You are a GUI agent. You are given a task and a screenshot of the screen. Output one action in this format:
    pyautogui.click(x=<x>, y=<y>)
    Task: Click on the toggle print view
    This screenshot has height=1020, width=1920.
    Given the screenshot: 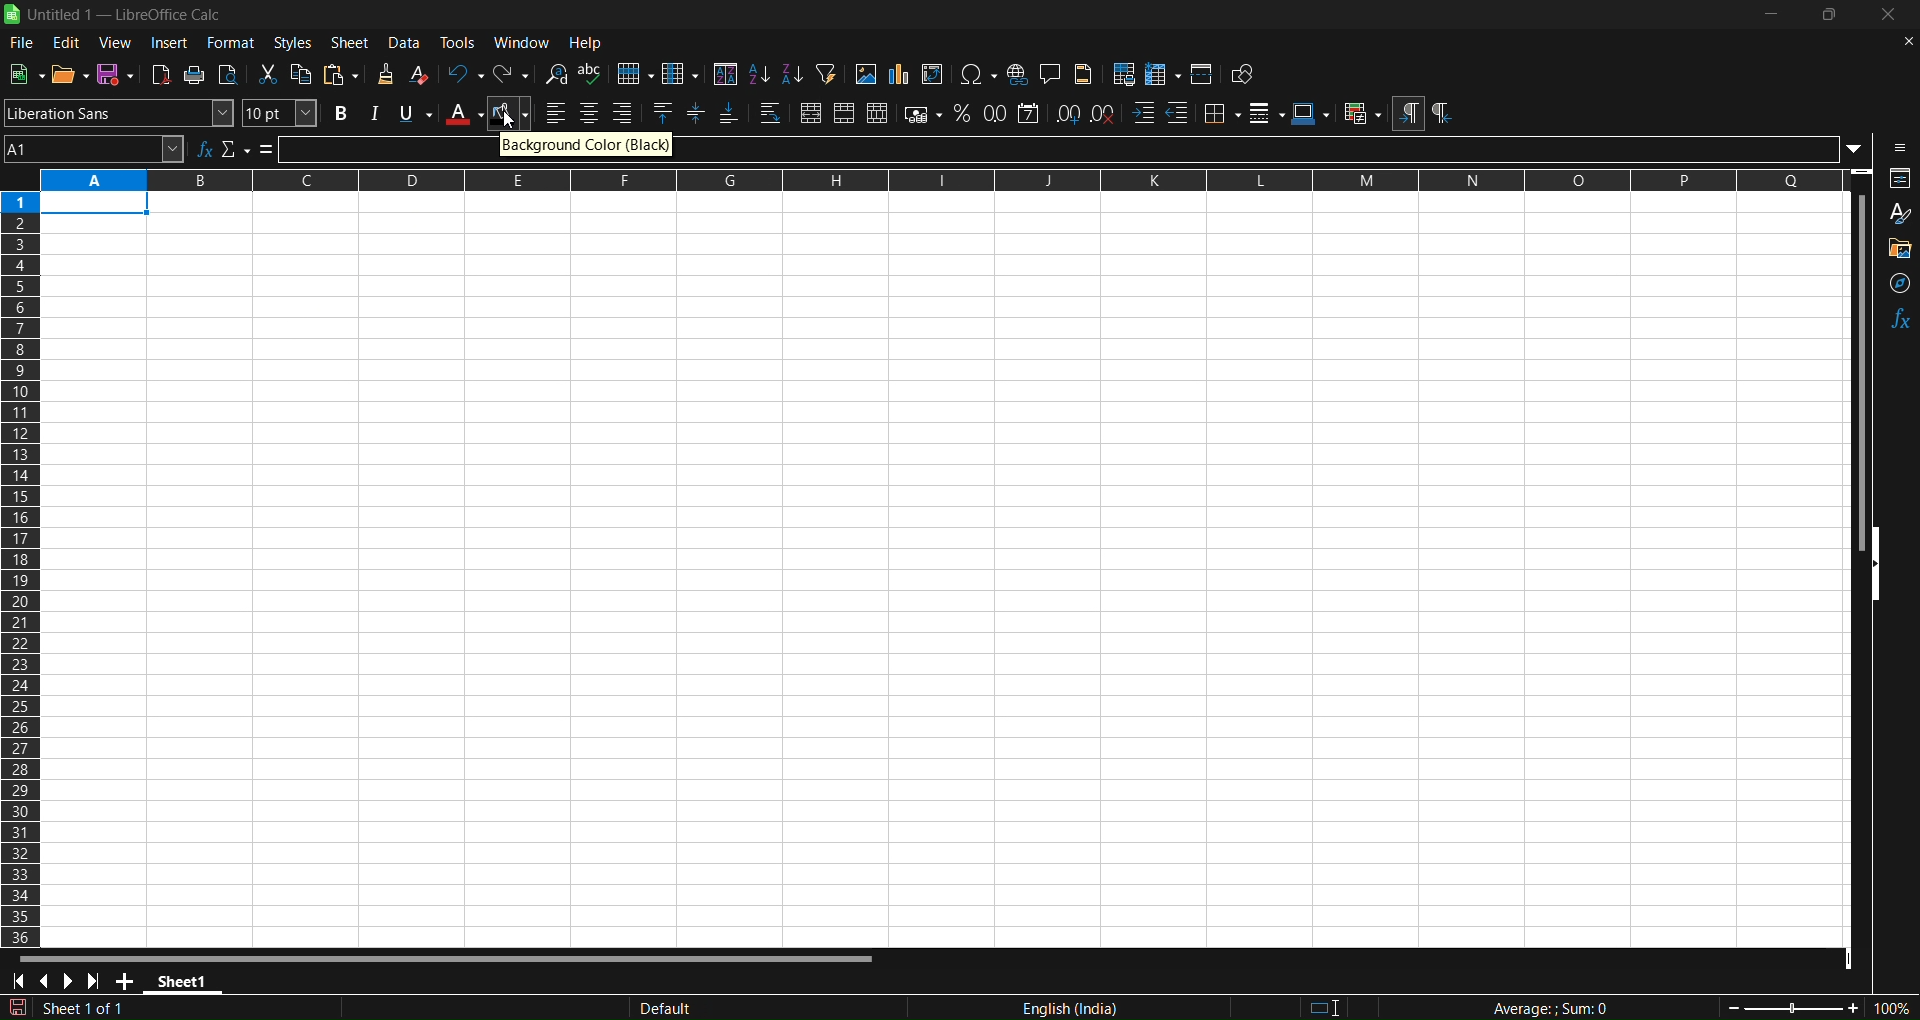 What is the action you would take?
    pyautogui.click(x=230, y=73)
    